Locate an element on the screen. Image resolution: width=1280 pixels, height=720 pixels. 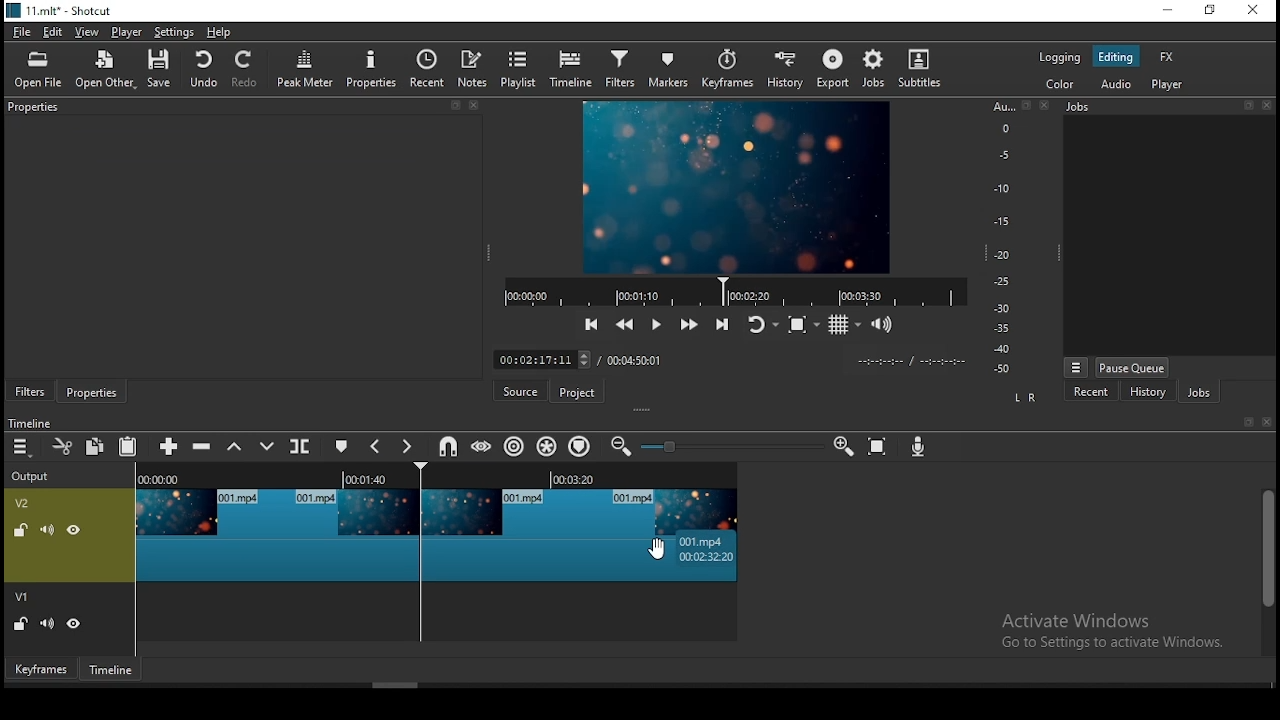
keyframes is located at coordinates (39, 668).